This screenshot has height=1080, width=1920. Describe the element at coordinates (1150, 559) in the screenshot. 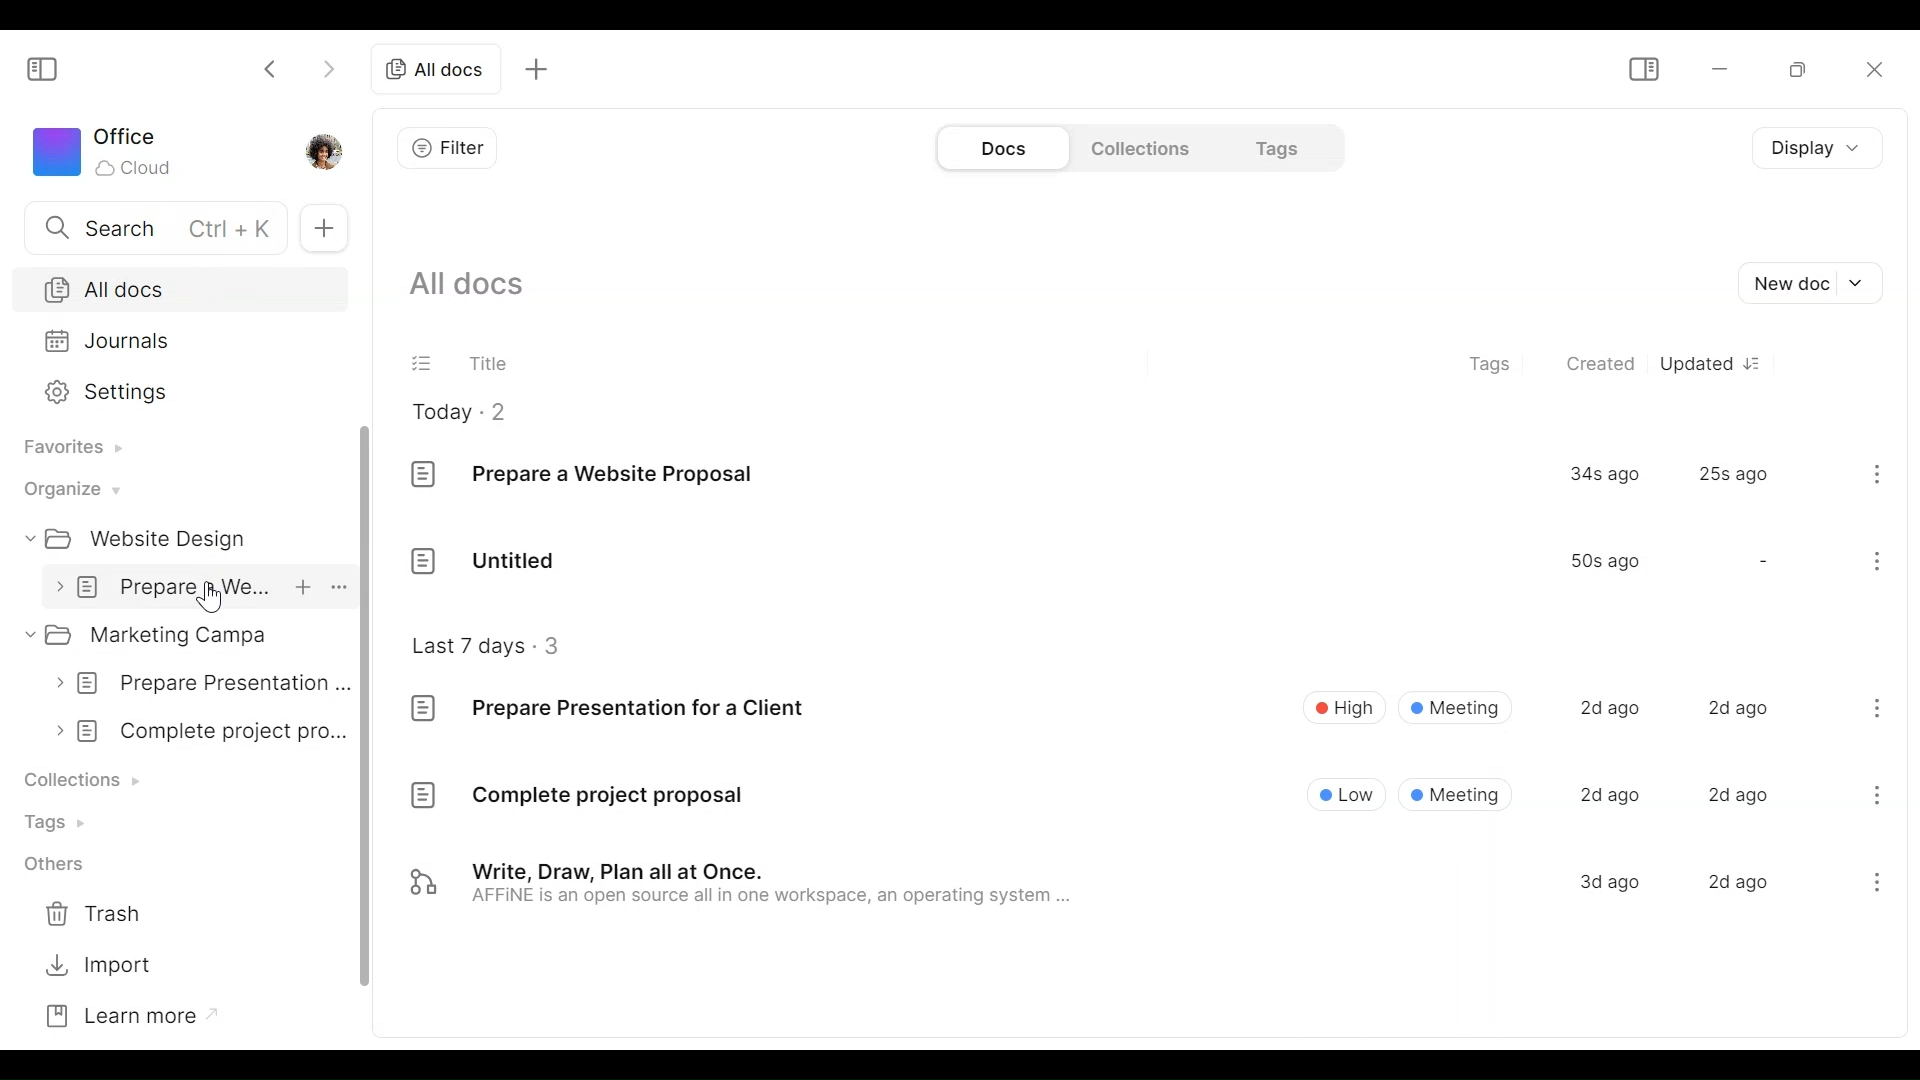

I see `Document` at that location.